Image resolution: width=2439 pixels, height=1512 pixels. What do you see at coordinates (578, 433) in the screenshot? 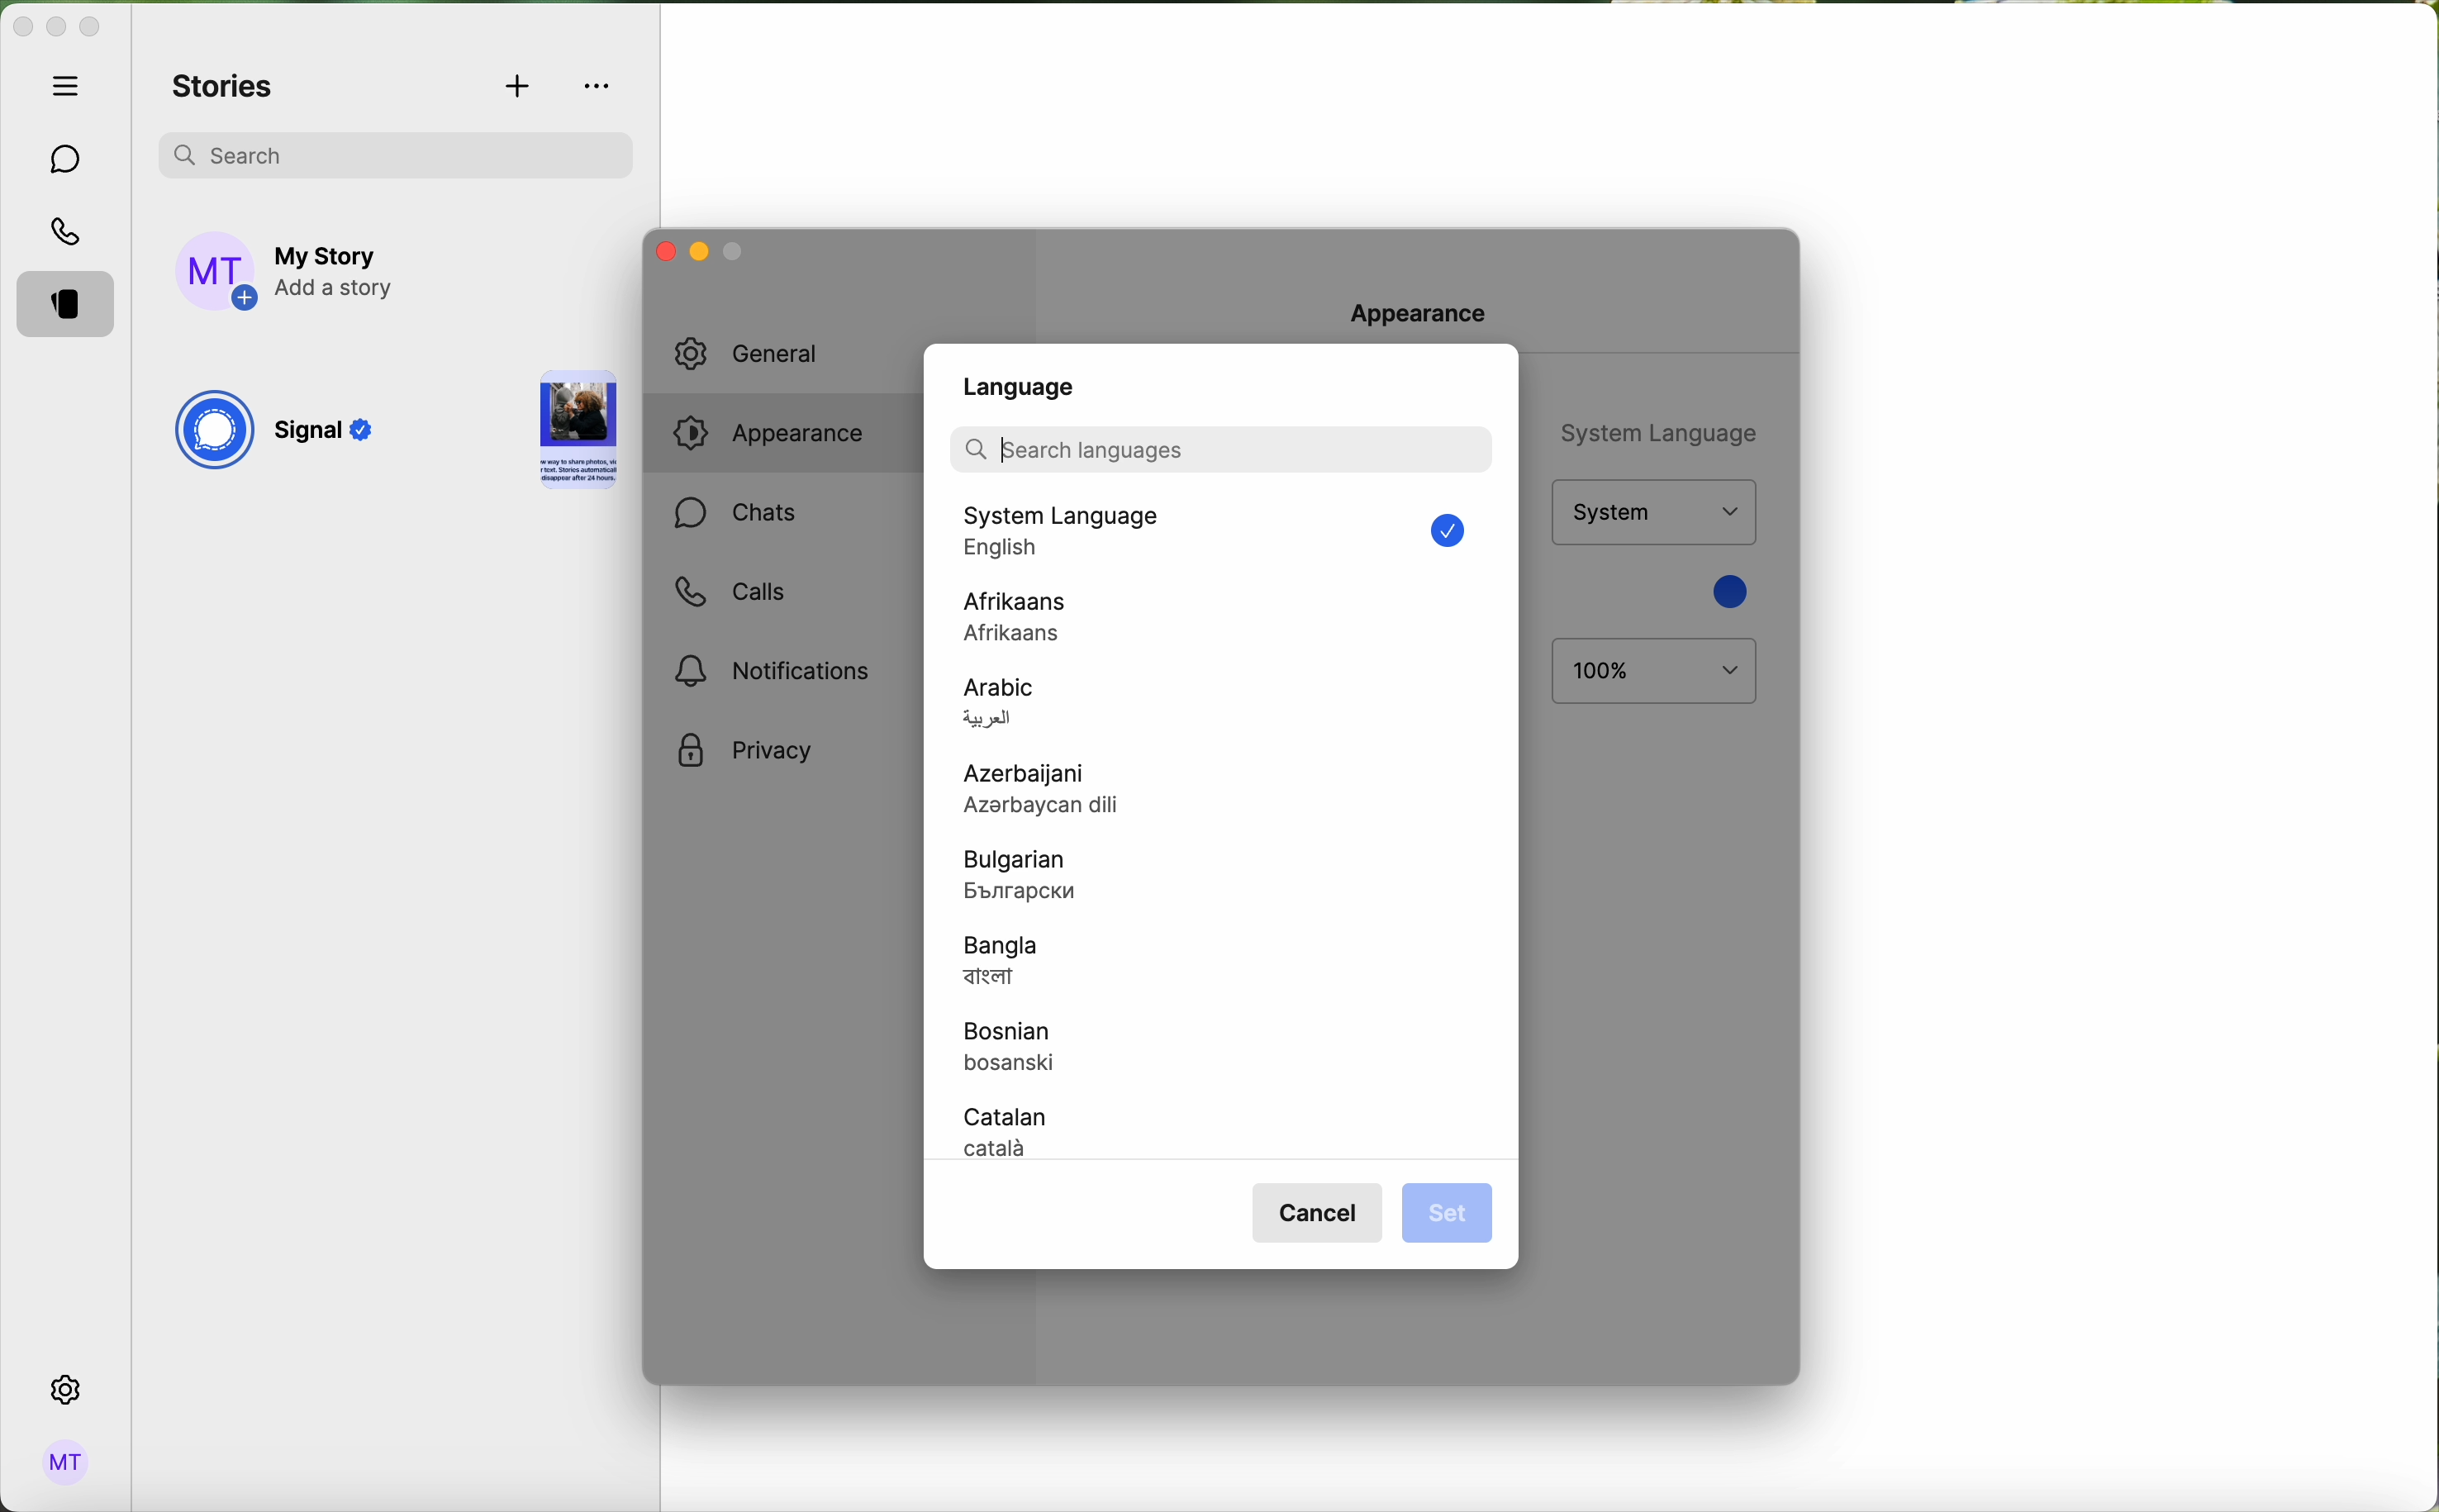
I see `story` at bounding box center [578, 433].